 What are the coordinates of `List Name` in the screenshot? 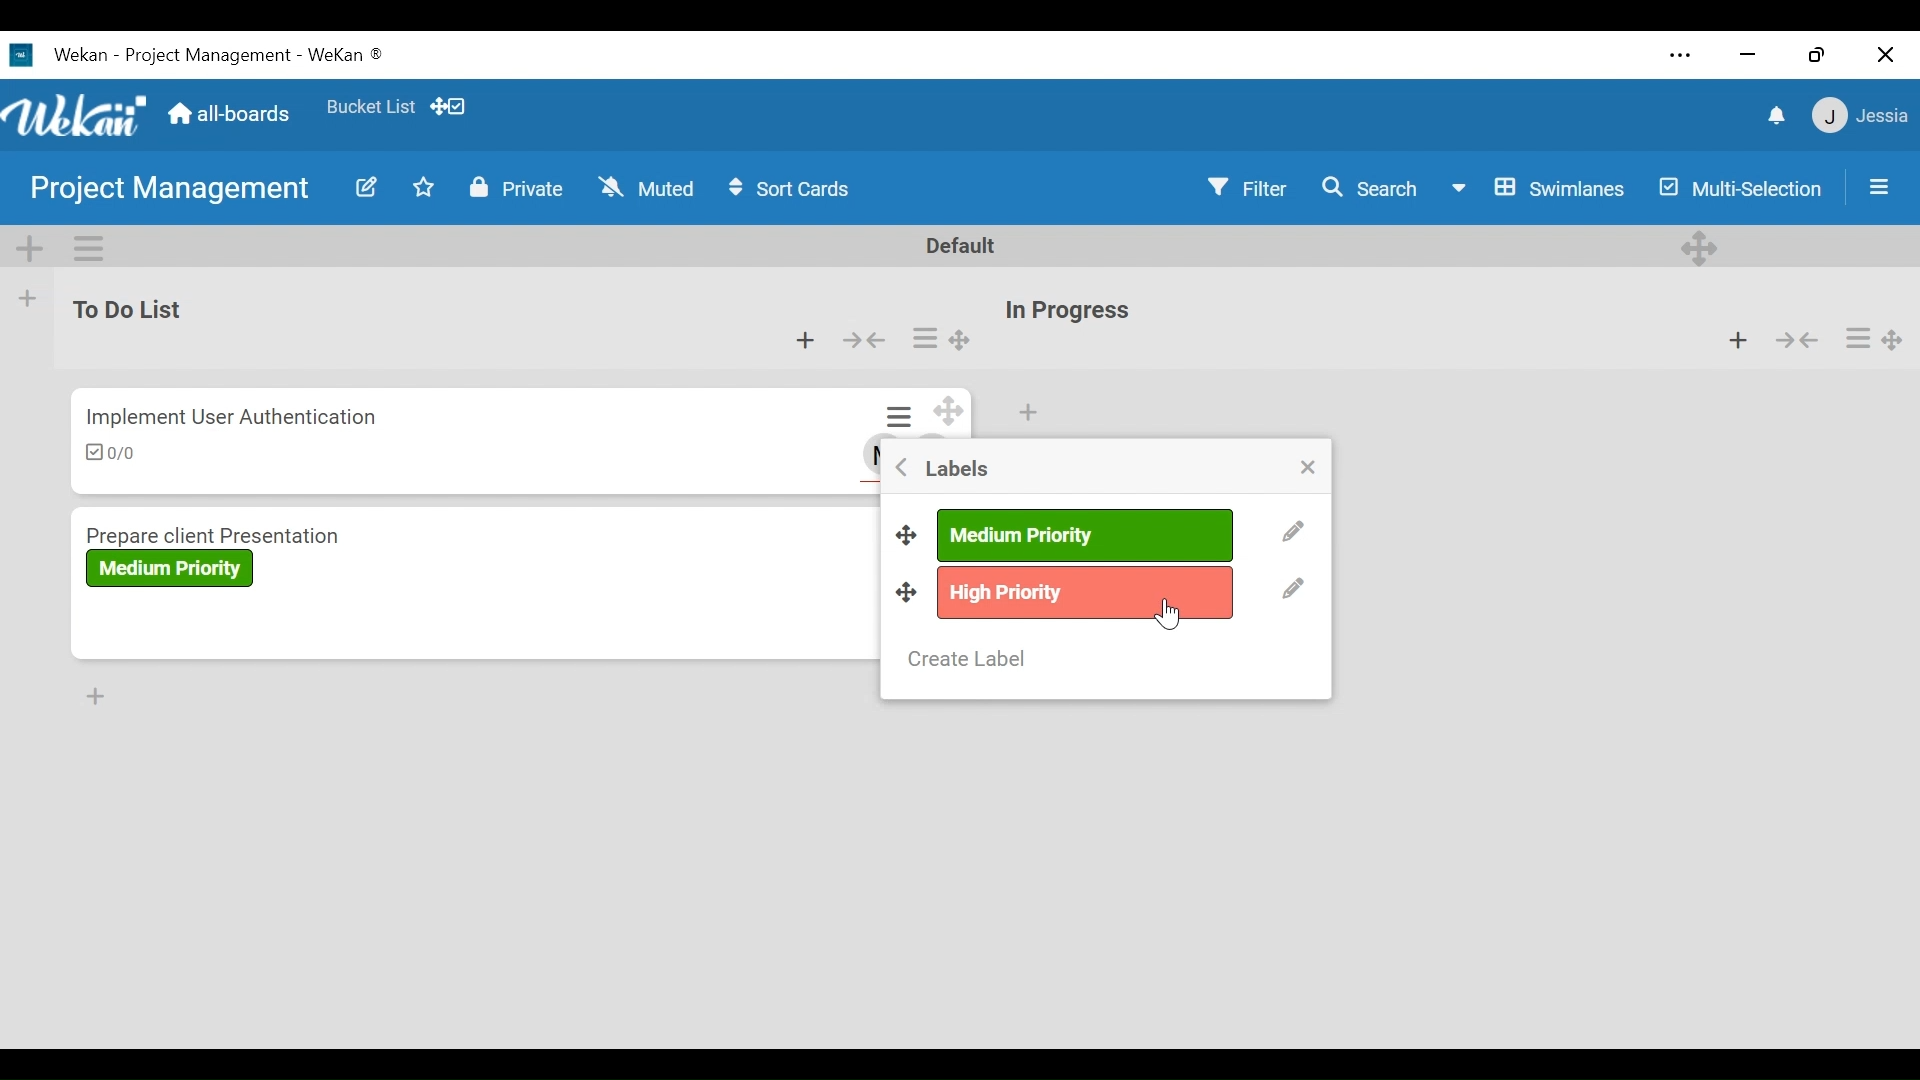 It's located at (1065, 311).